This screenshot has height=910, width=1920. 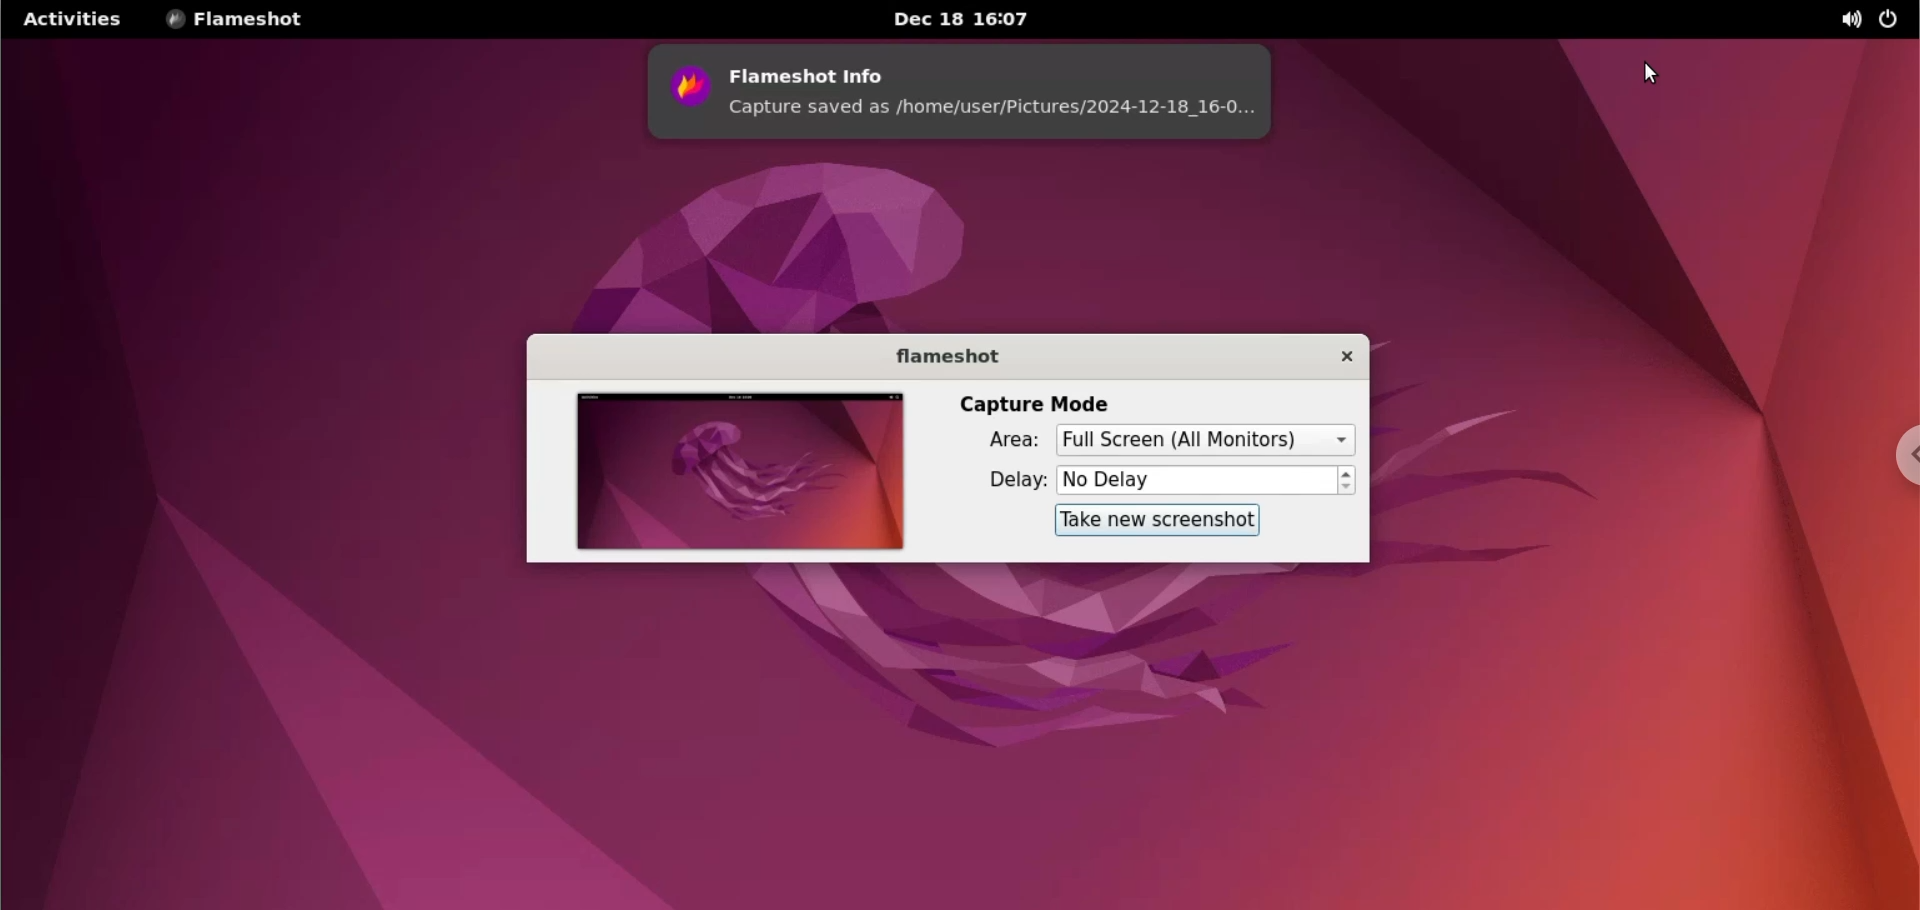 What do you see at coordinates (1202, 440) in the screenshot?
I see `capture area options` at bounding box center [1202, 440].